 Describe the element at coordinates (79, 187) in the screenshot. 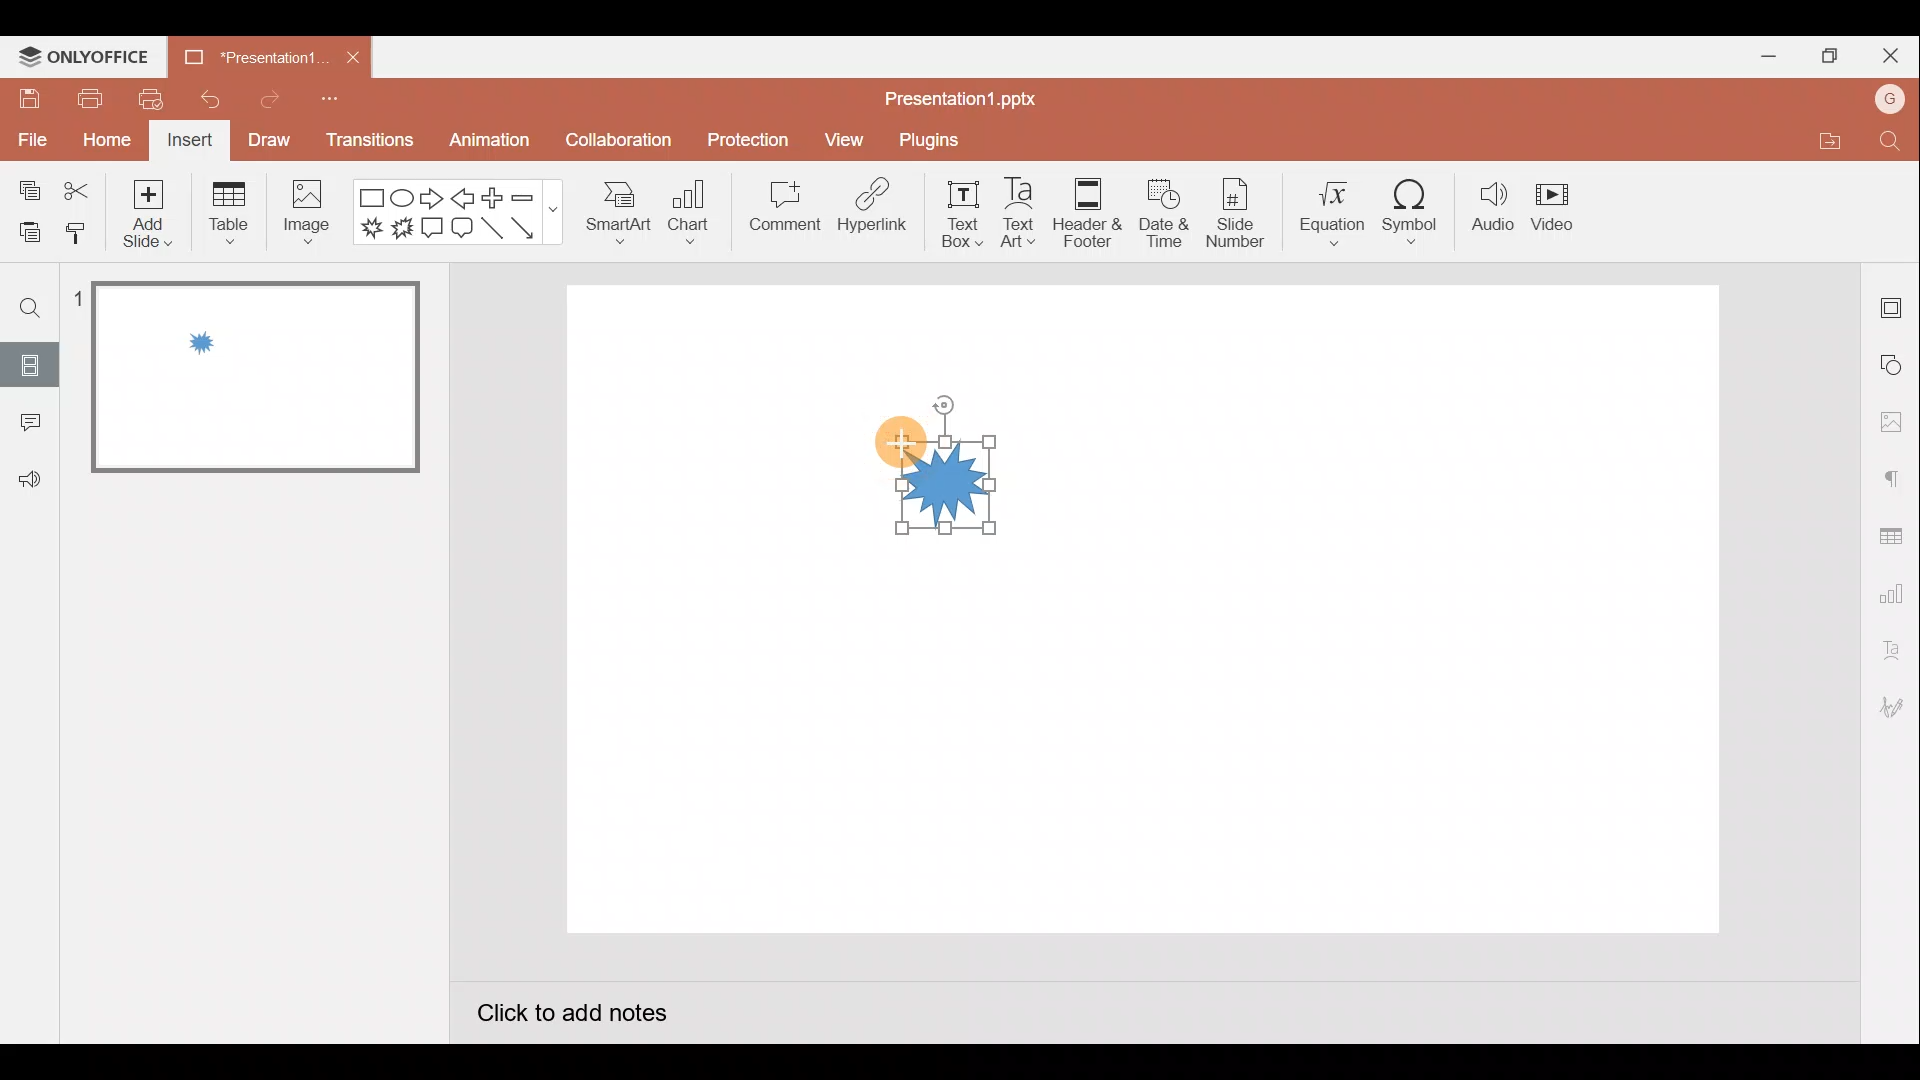

I see `Cut` at that location.